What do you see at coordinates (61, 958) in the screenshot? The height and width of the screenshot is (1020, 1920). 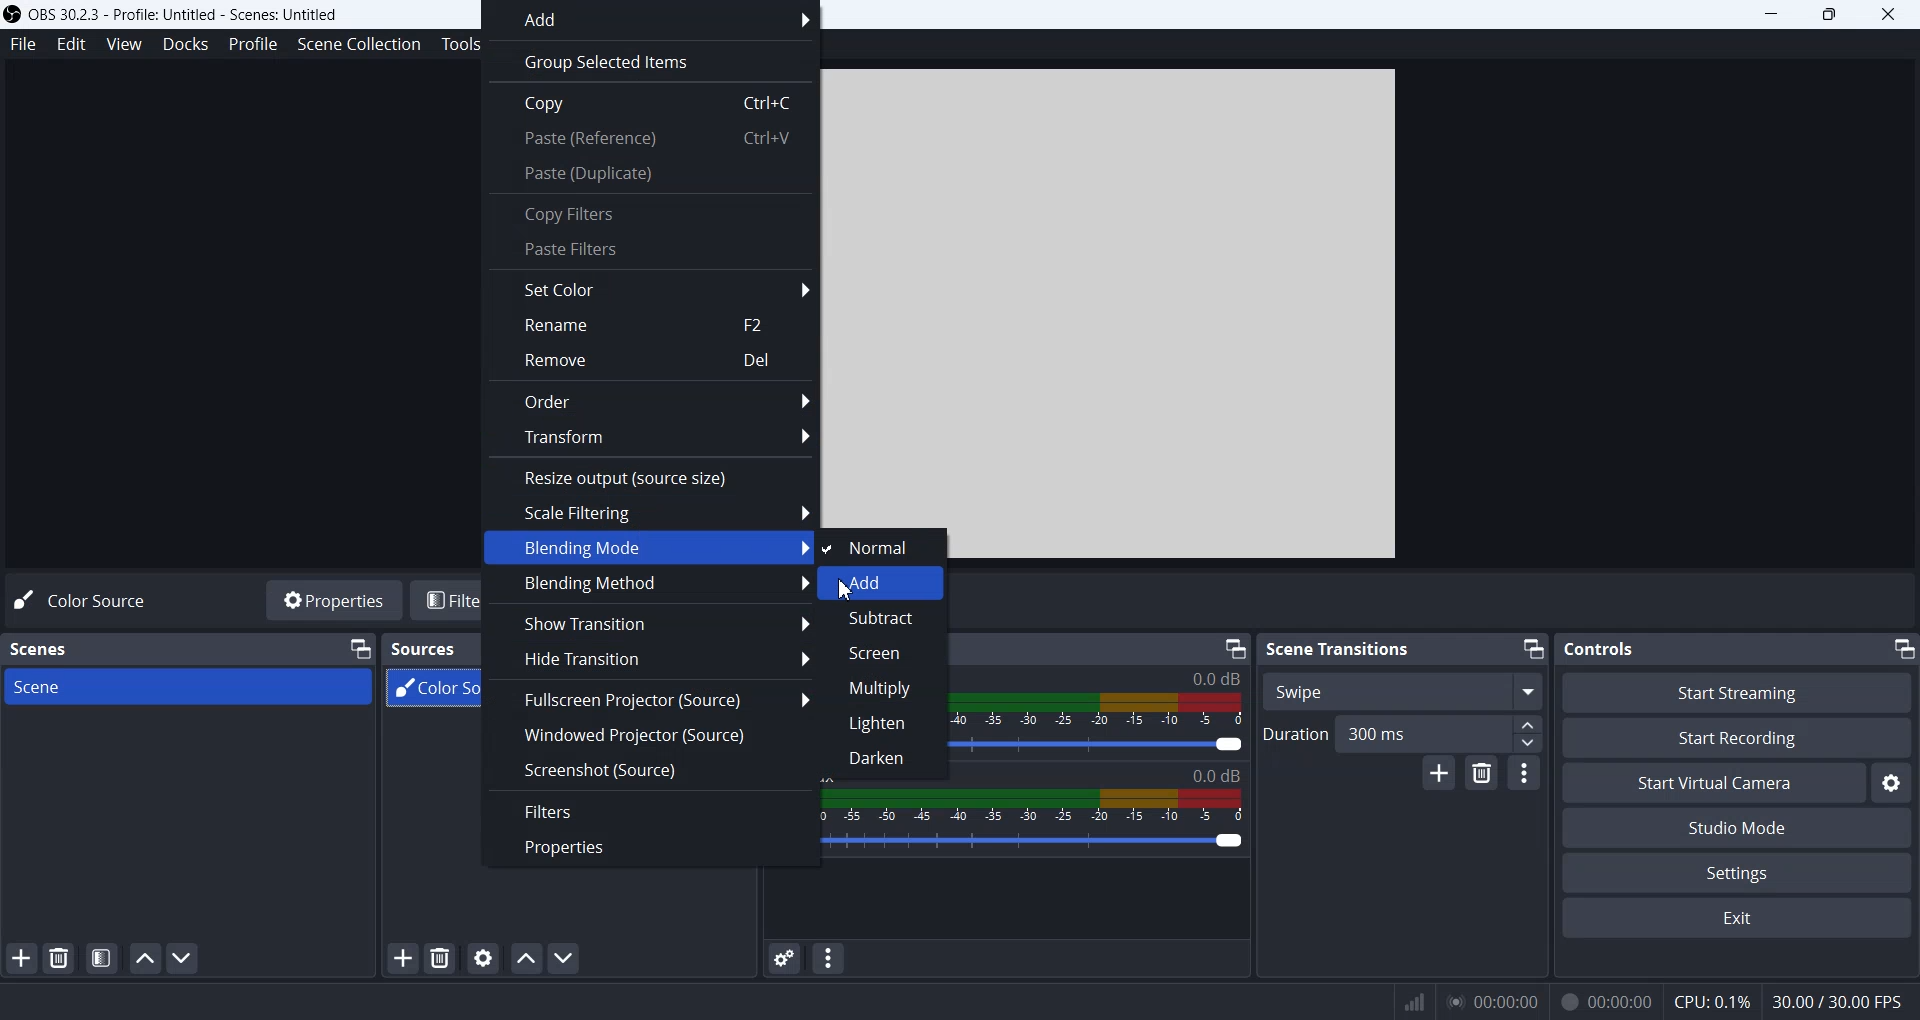 I see `Remove Selected Scene` at bounding box center [61, 958].